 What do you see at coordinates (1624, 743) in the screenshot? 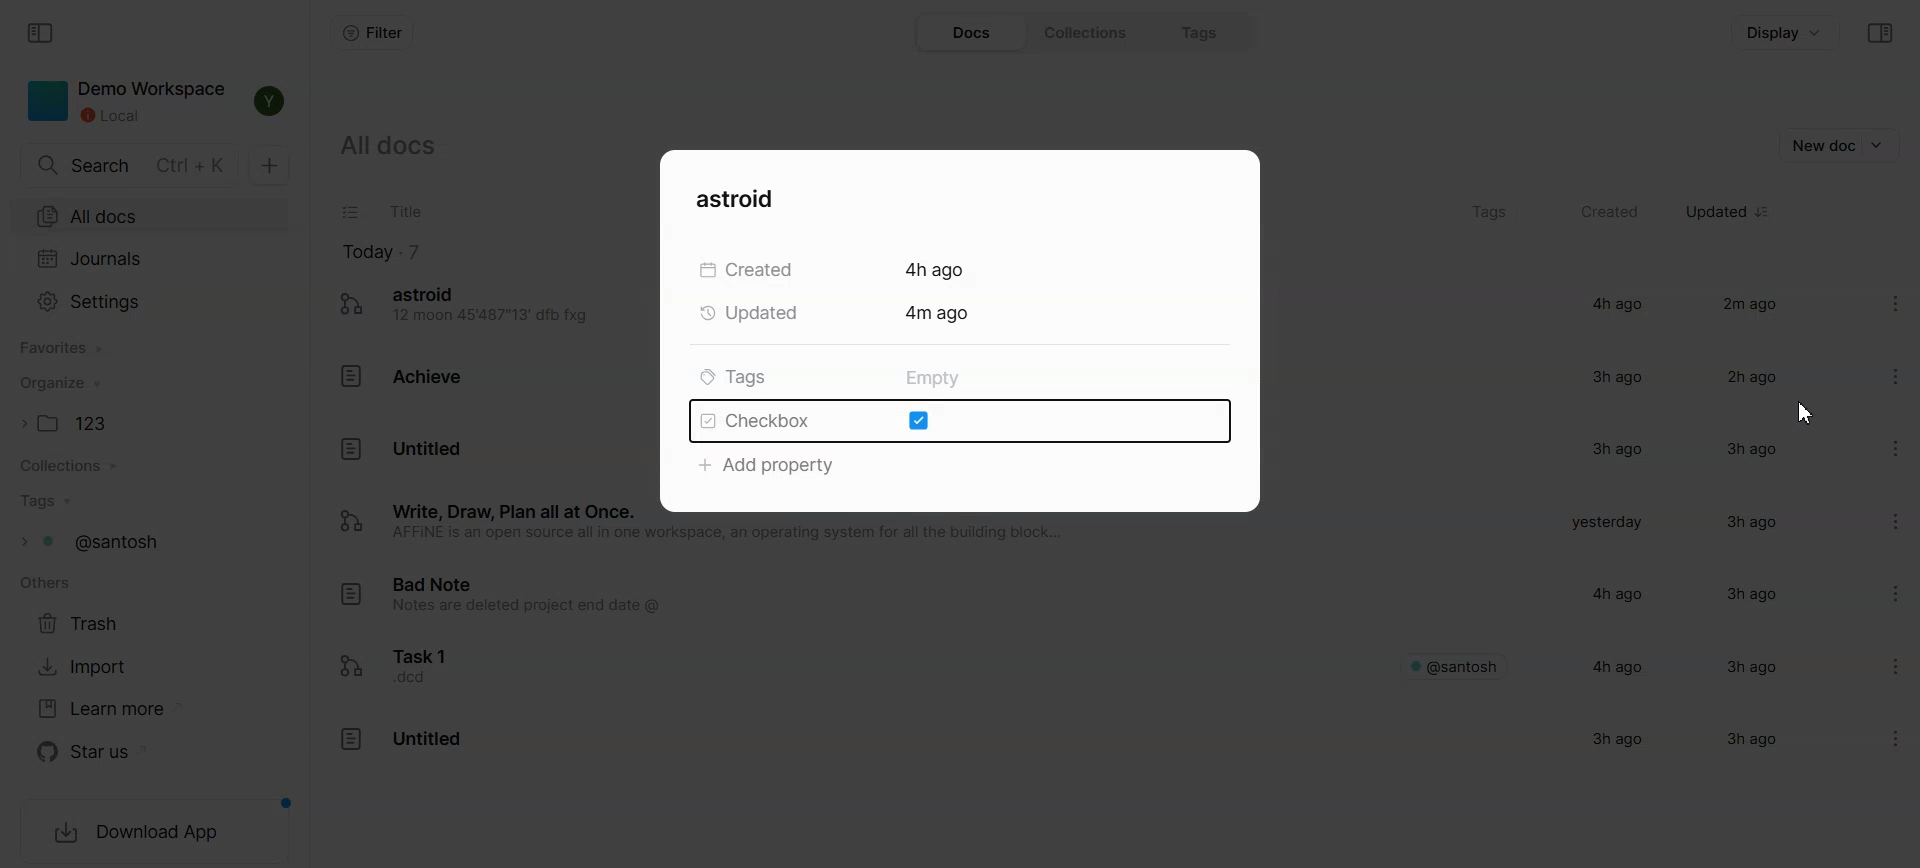
I see `3h ago` at bounding box center [1624, 743].